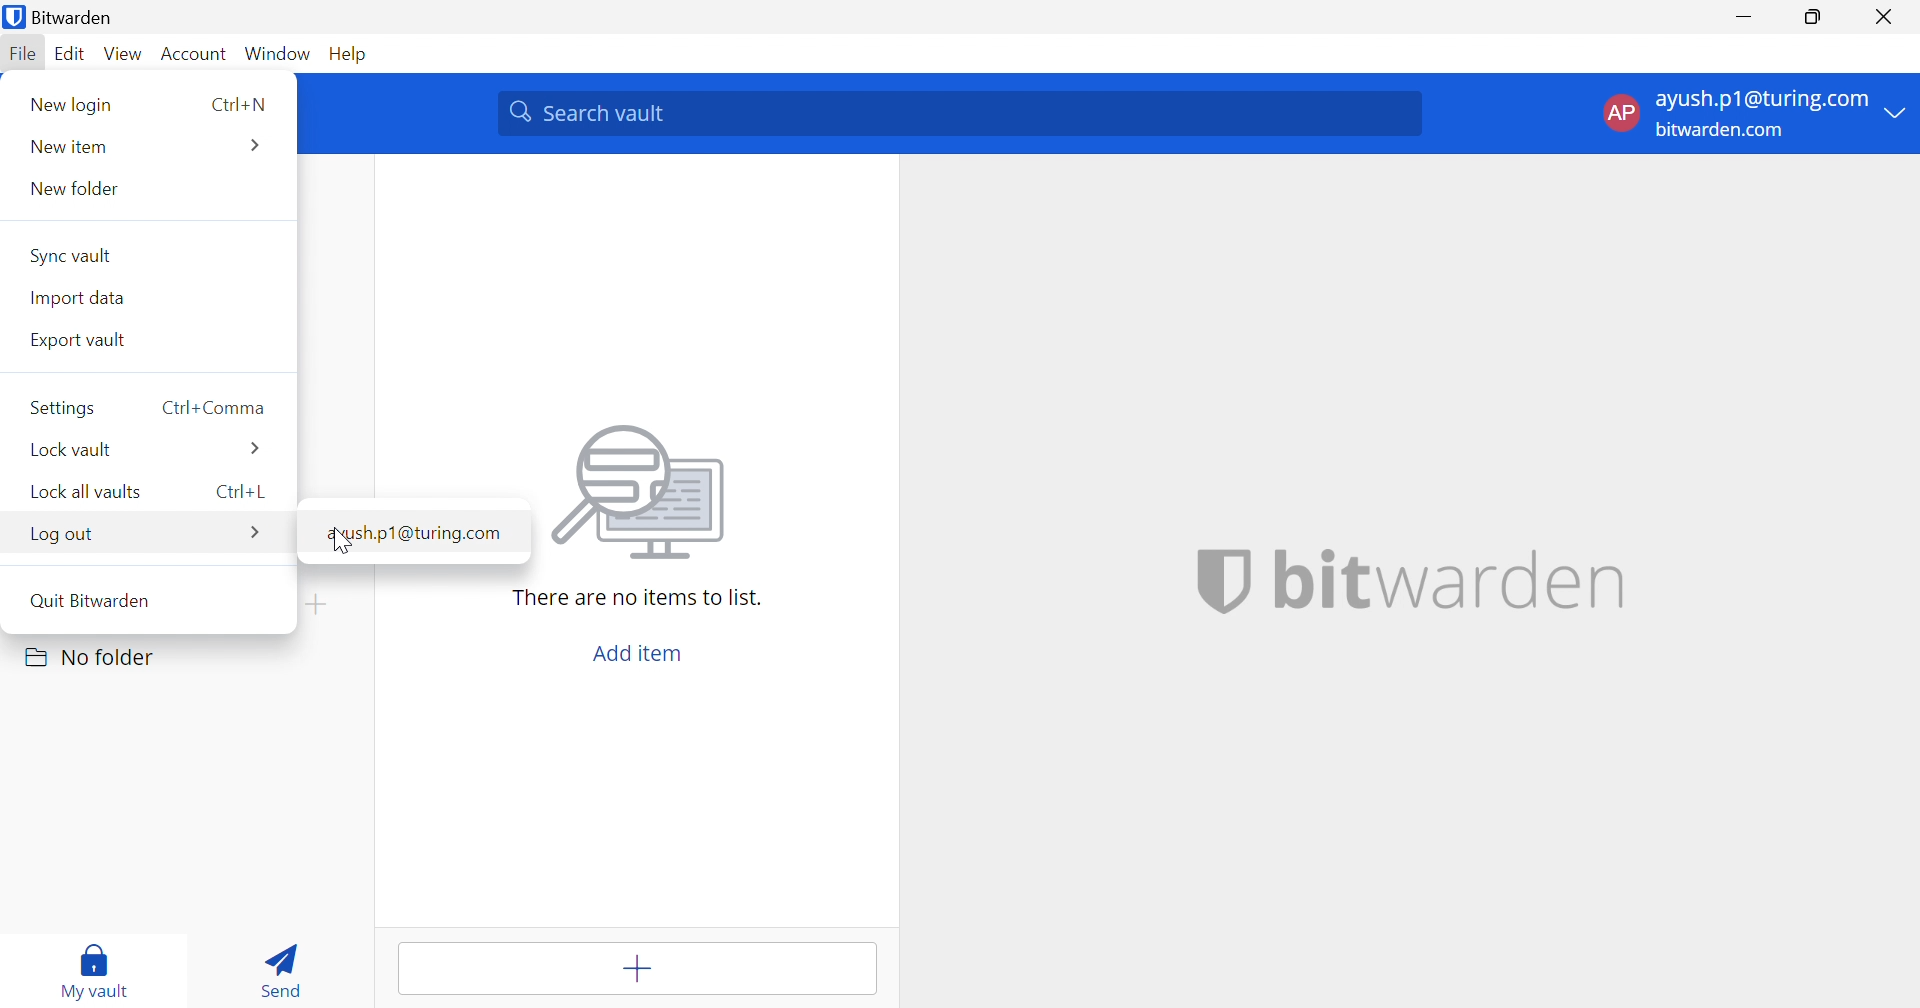  Describe the element at coordinates (62, 407) in the screenshot. I see `Settings` at that location.